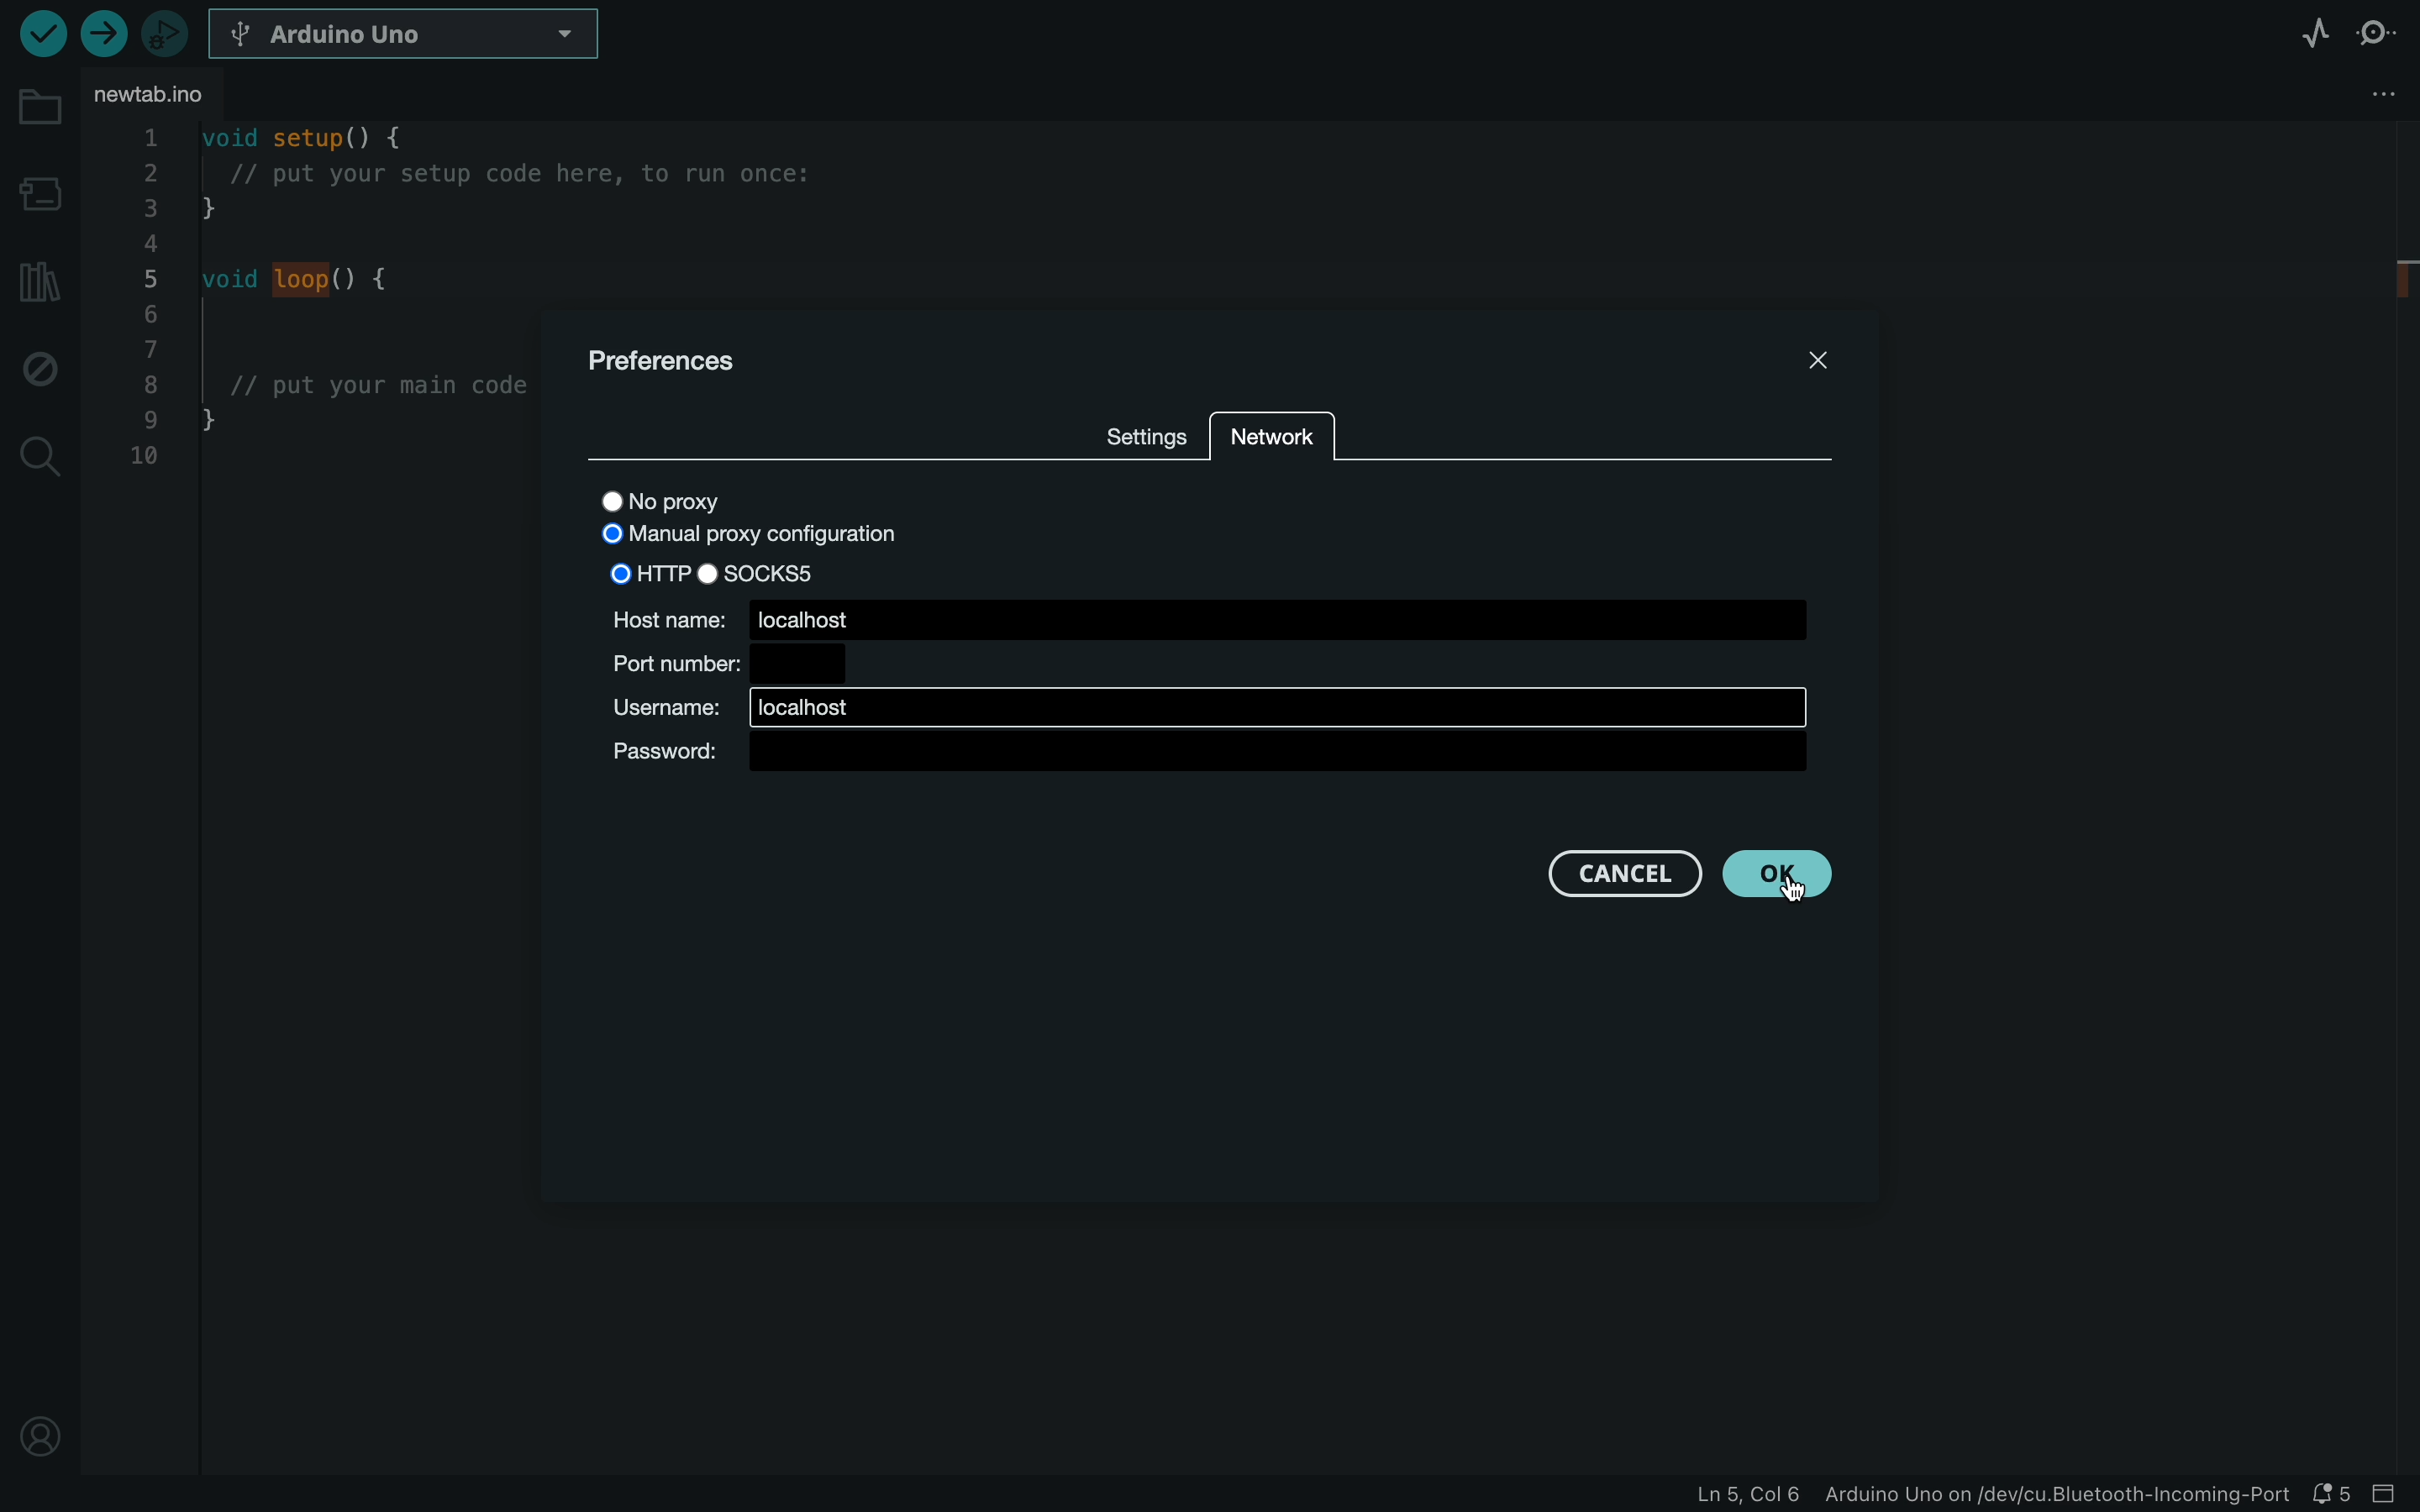  I want to click on HTTP, so click(640, 572).